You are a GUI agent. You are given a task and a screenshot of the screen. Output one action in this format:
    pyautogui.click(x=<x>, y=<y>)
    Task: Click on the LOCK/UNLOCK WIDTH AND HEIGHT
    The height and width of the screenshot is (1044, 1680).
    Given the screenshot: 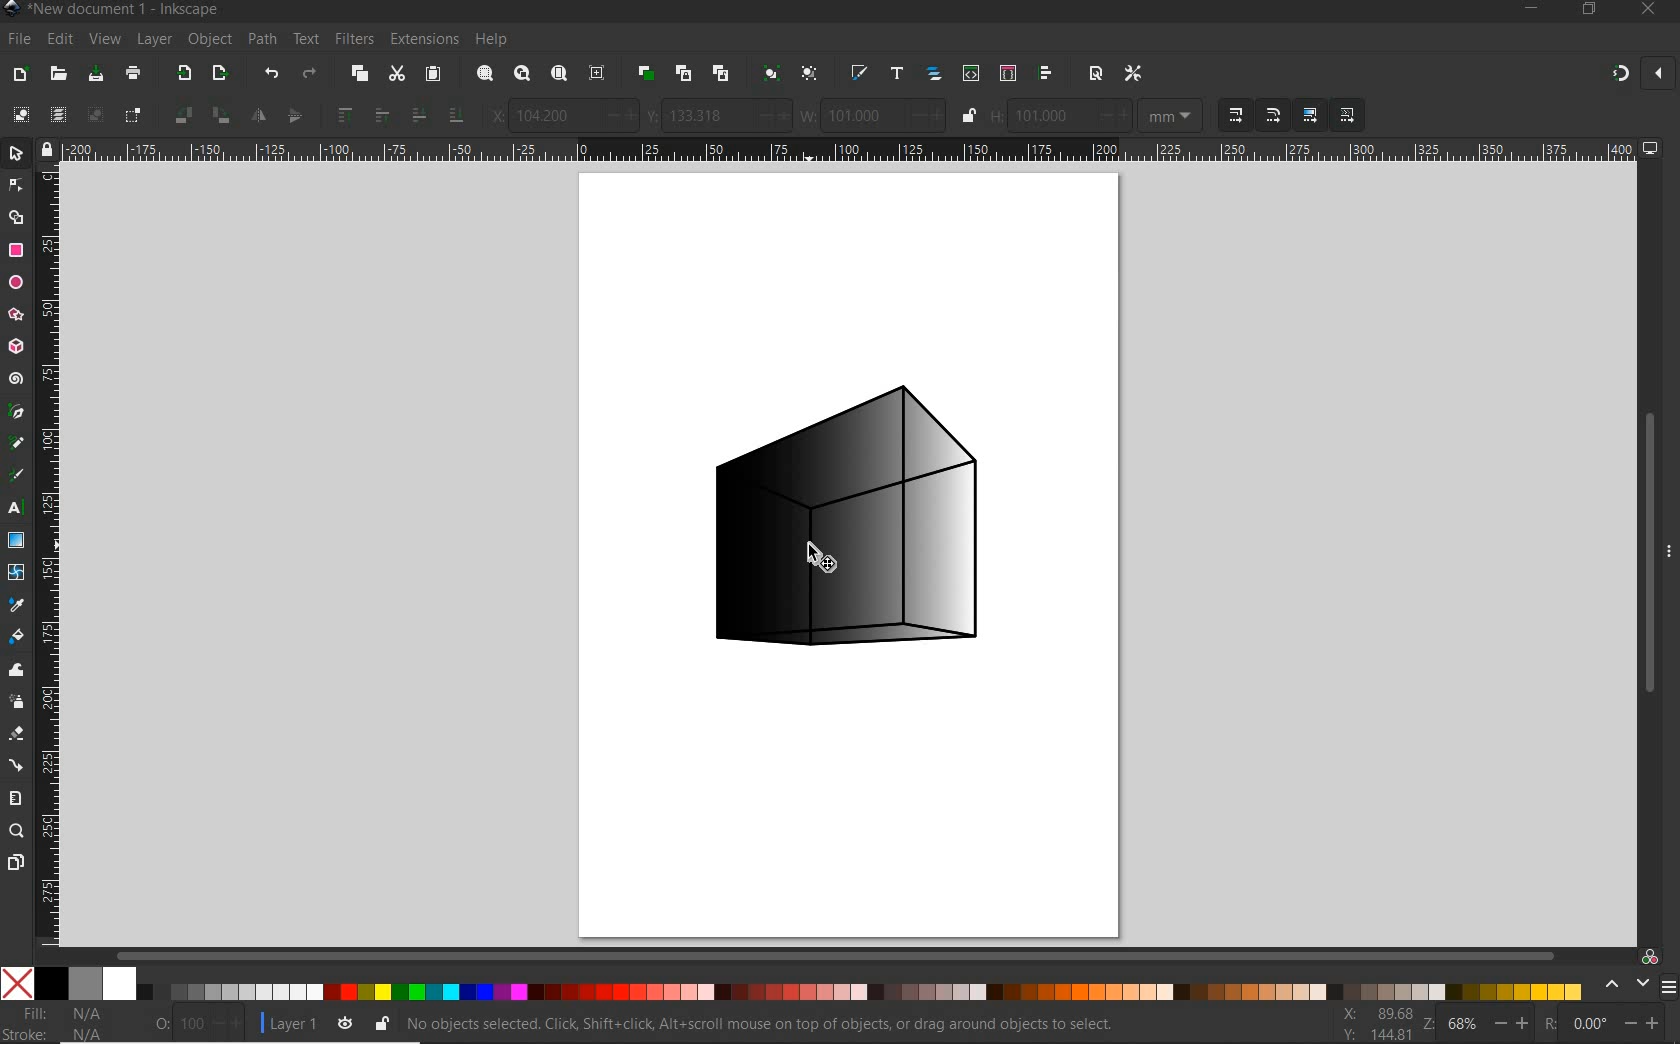 What is the action you would take?
    pyautogui.click(x=968, y=115)
    